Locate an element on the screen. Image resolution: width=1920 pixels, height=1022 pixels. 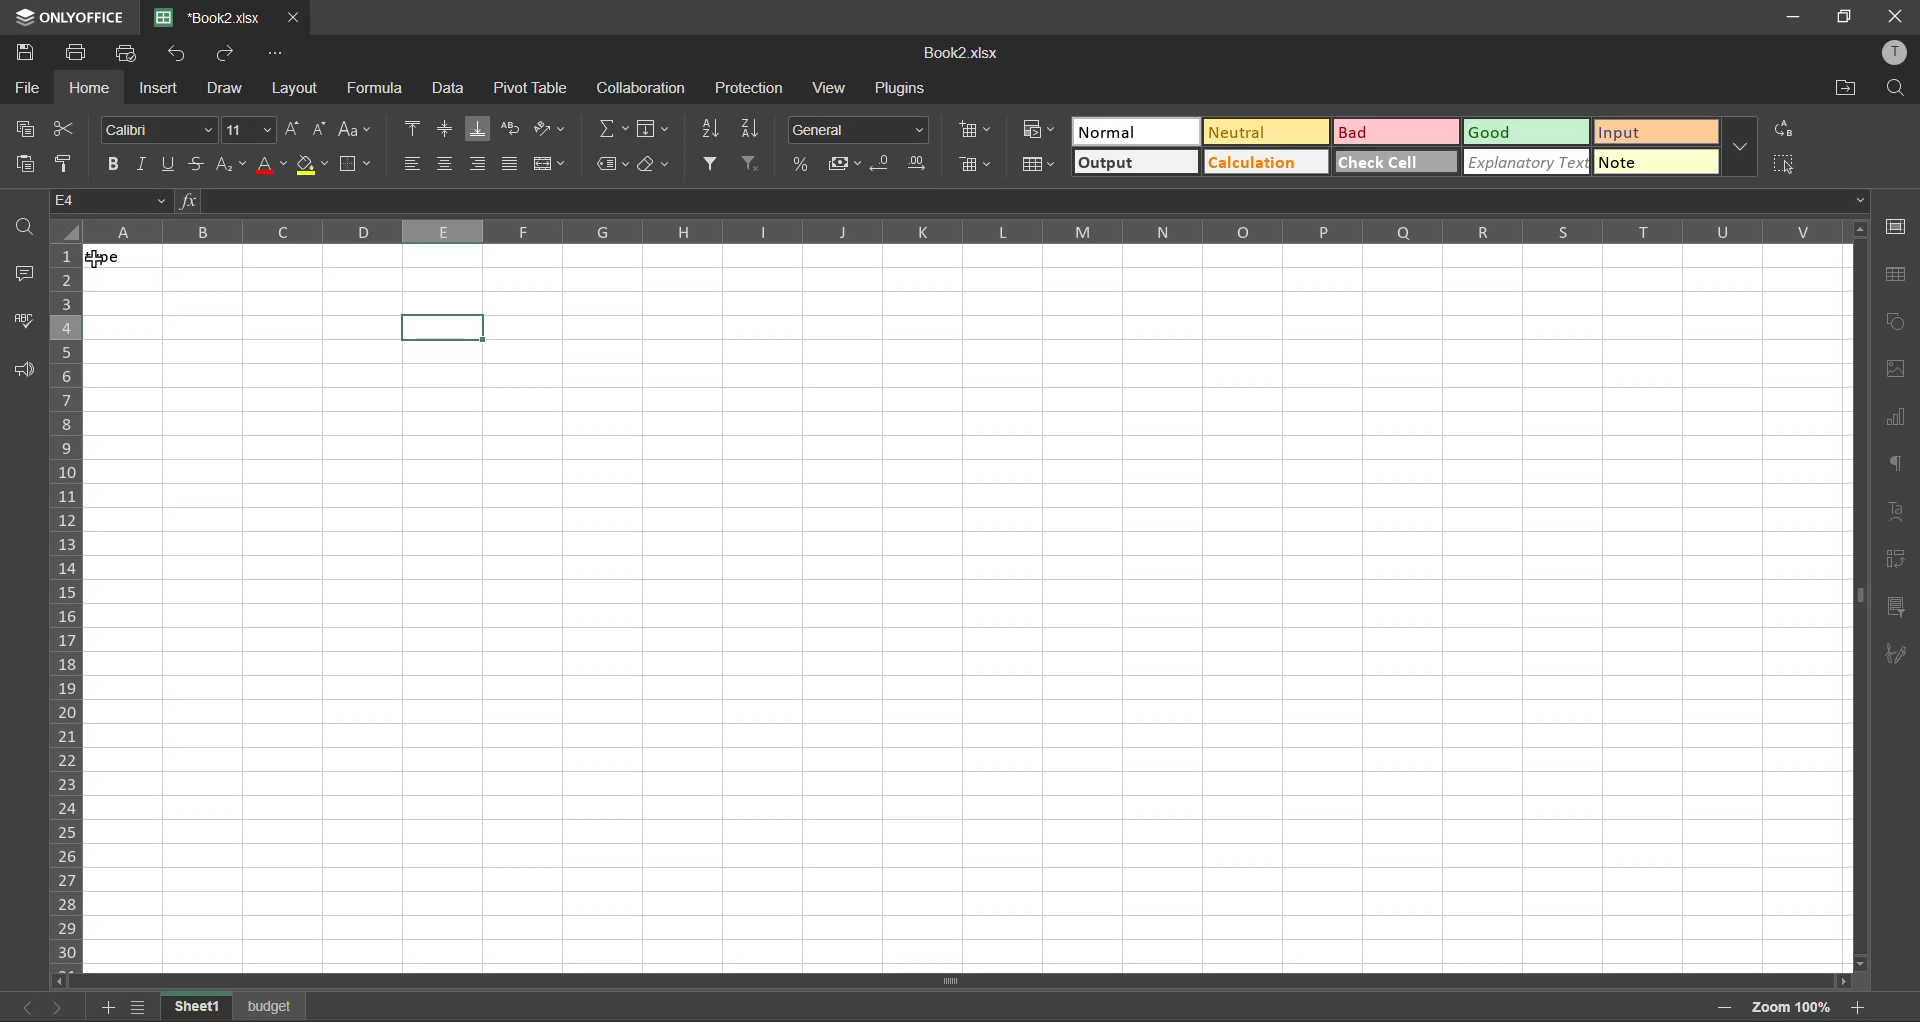
cut is located at coordinates (67, 127).